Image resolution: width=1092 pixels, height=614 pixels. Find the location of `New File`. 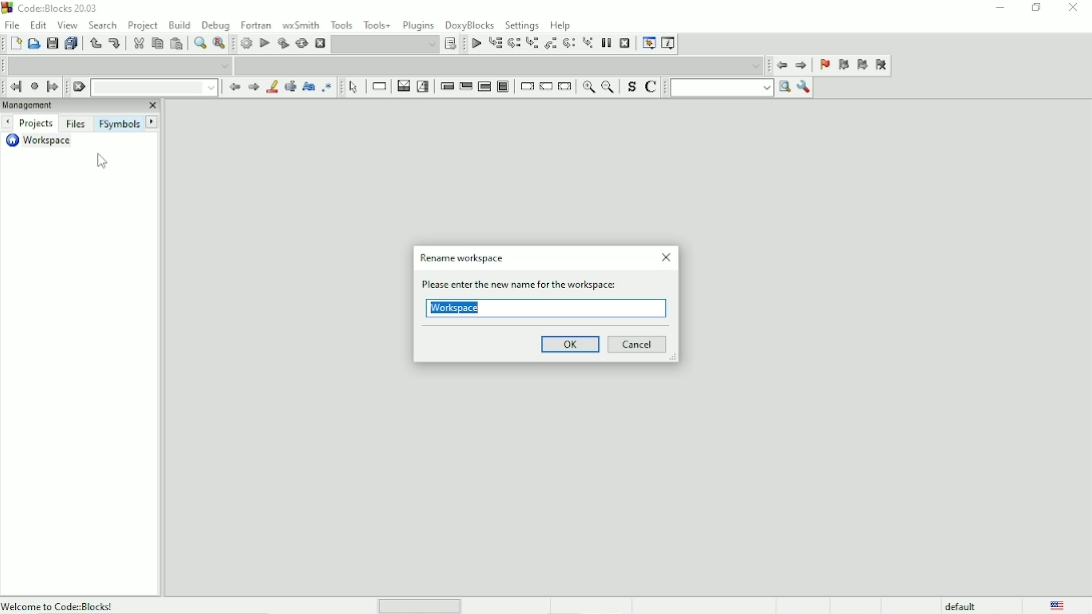

New File is located at coordinates (16, 44).